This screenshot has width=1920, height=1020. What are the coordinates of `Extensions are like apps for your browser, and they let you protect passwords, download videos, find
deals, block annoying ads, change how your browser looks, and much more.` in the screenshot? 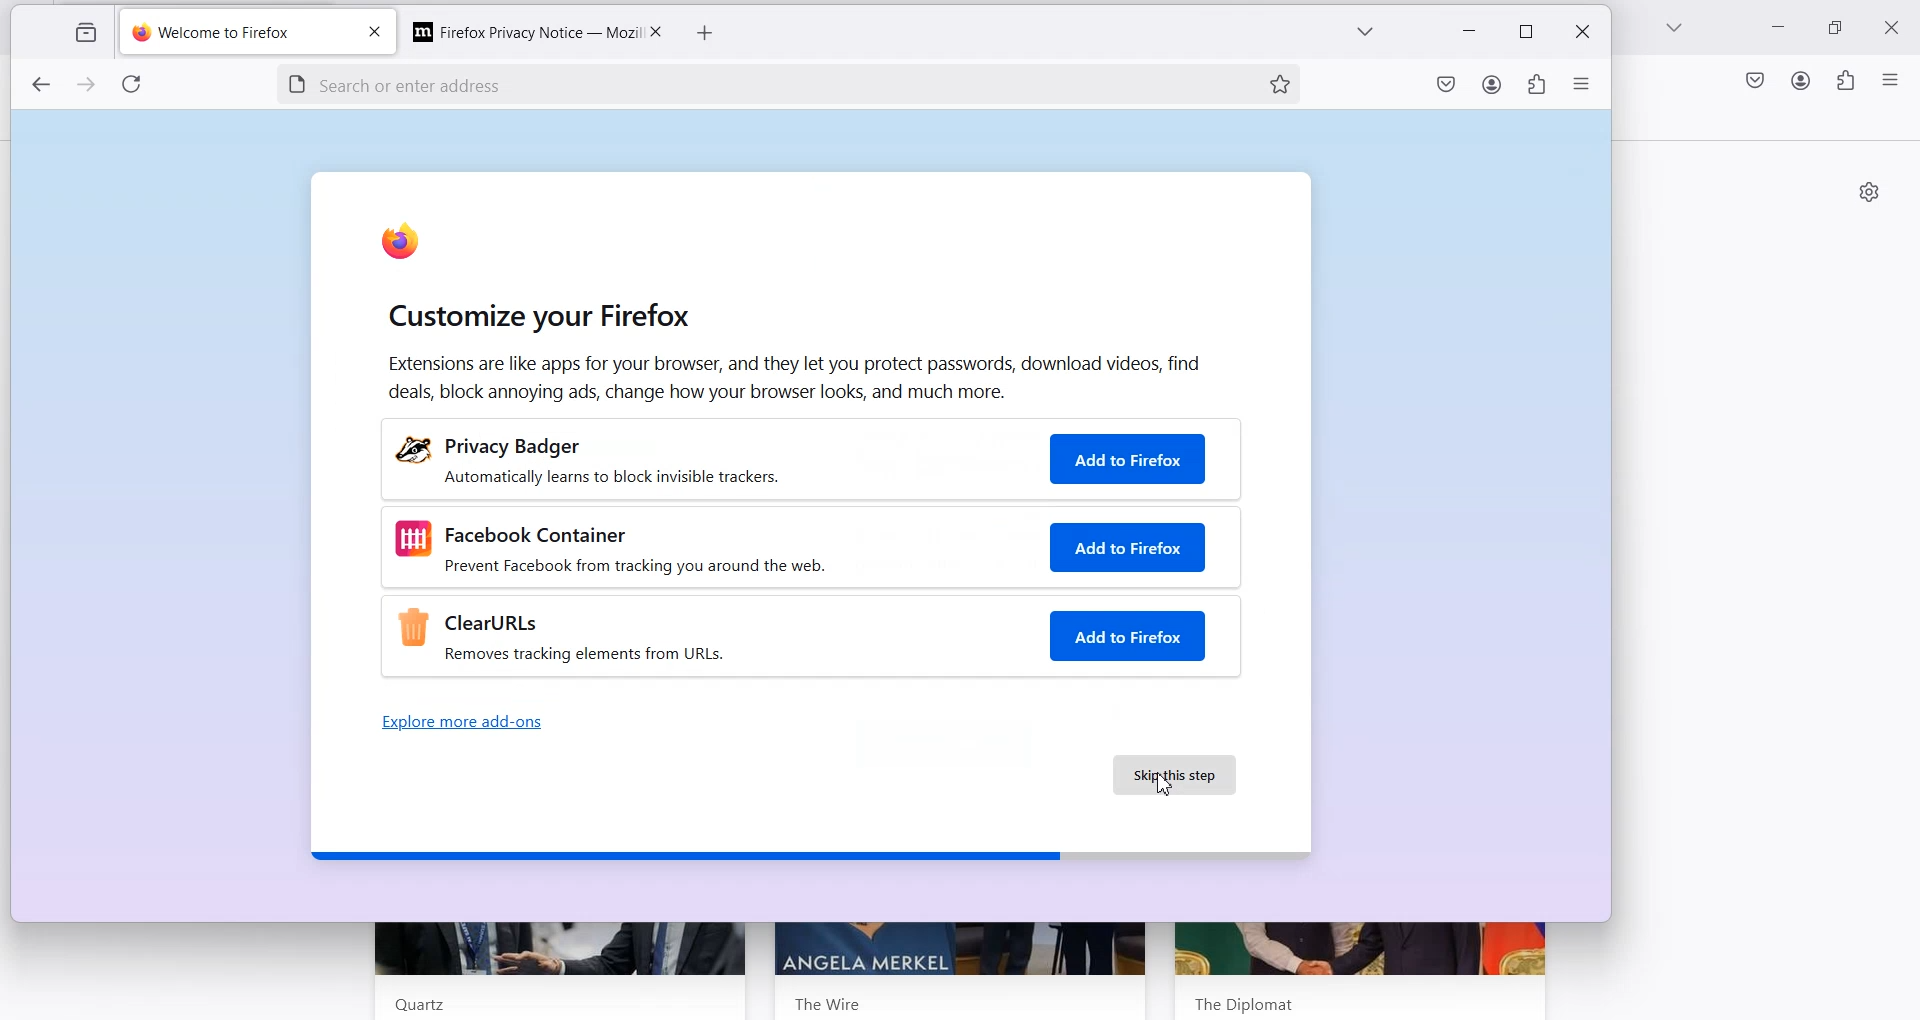 It's located at (798, 377).